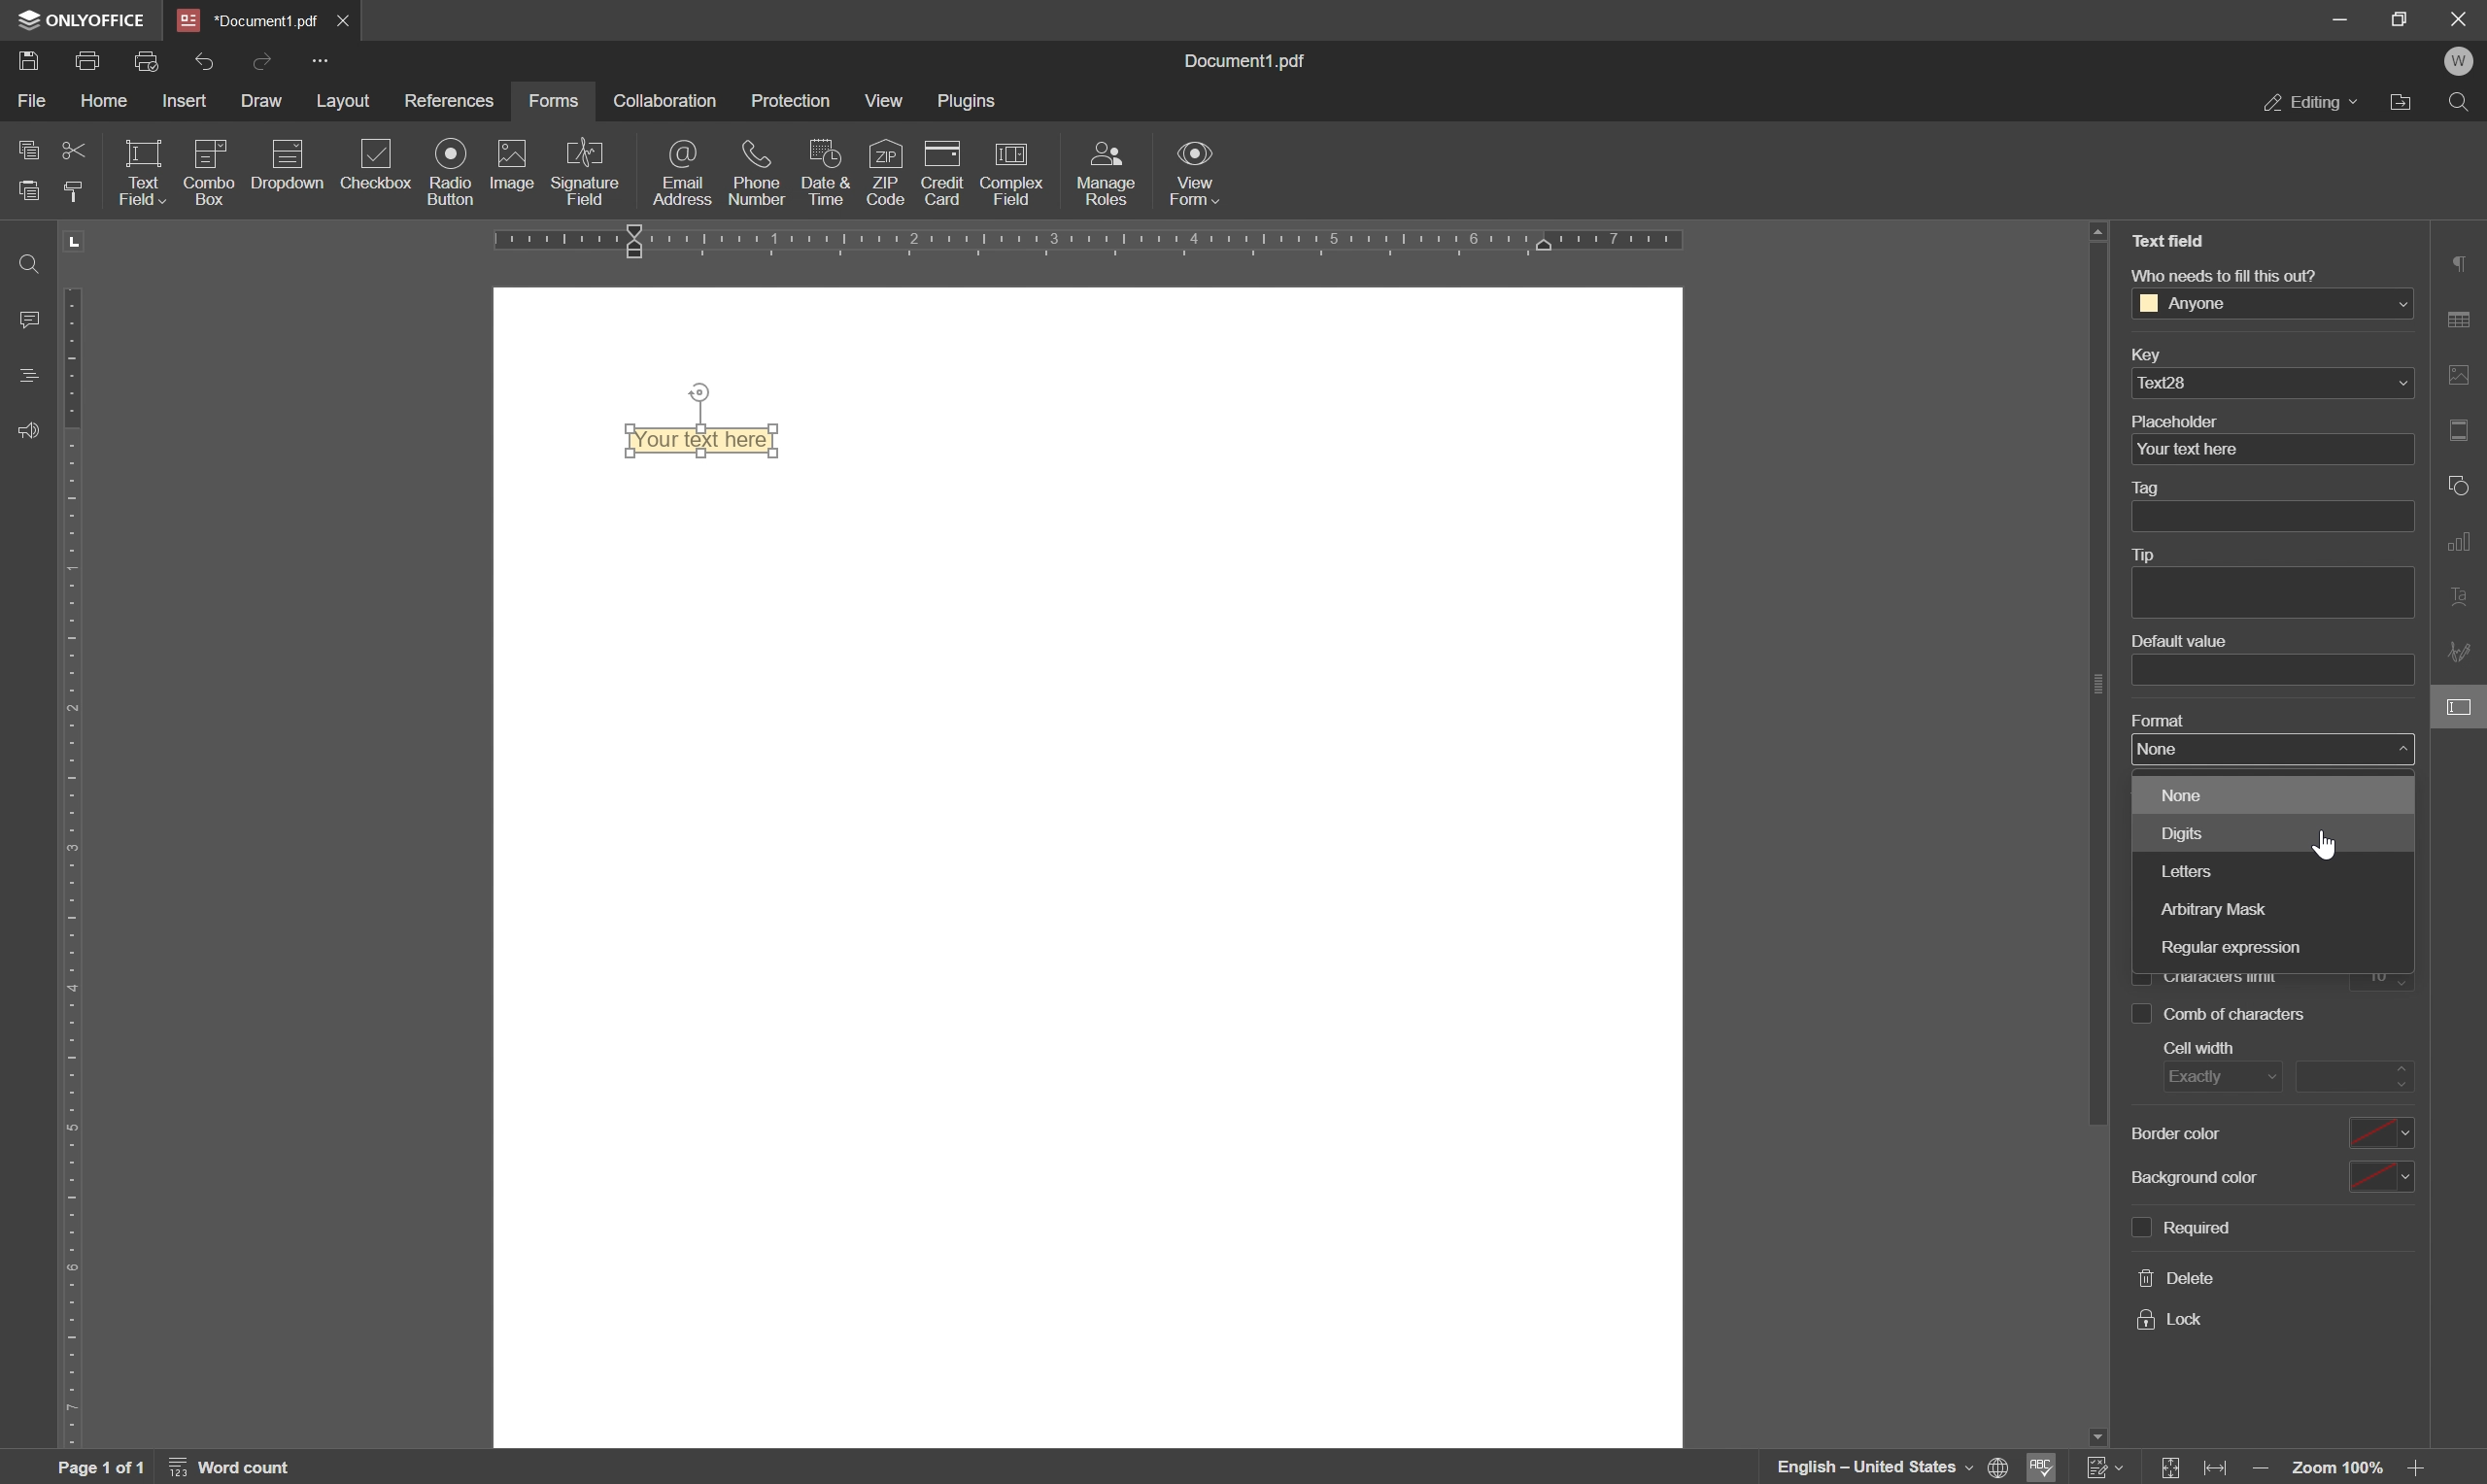  What do you see at coordinates (2149, 353) in the screenshot?
I see `key` at bounding box center [2149, 353].